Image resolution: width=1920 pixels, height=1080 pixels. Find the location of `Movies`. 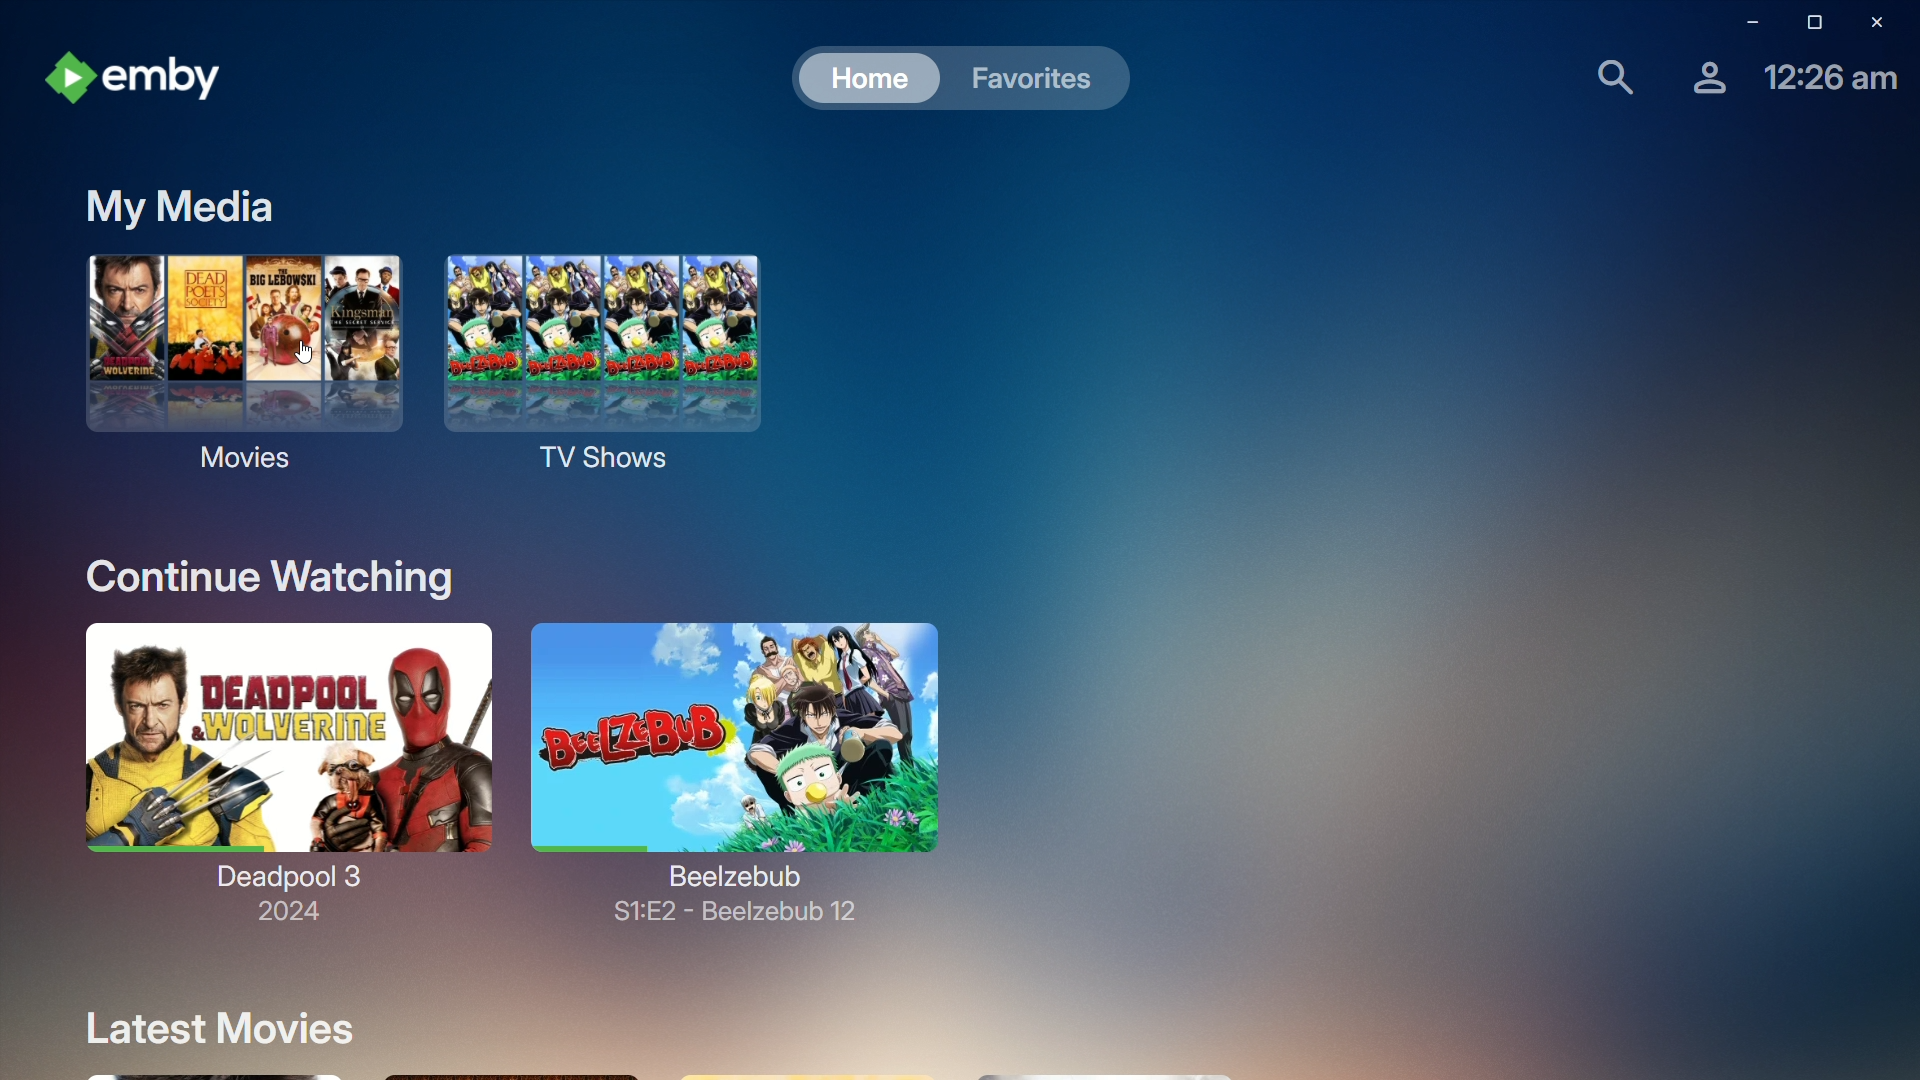

Movies is located at coordinates (229, 431).